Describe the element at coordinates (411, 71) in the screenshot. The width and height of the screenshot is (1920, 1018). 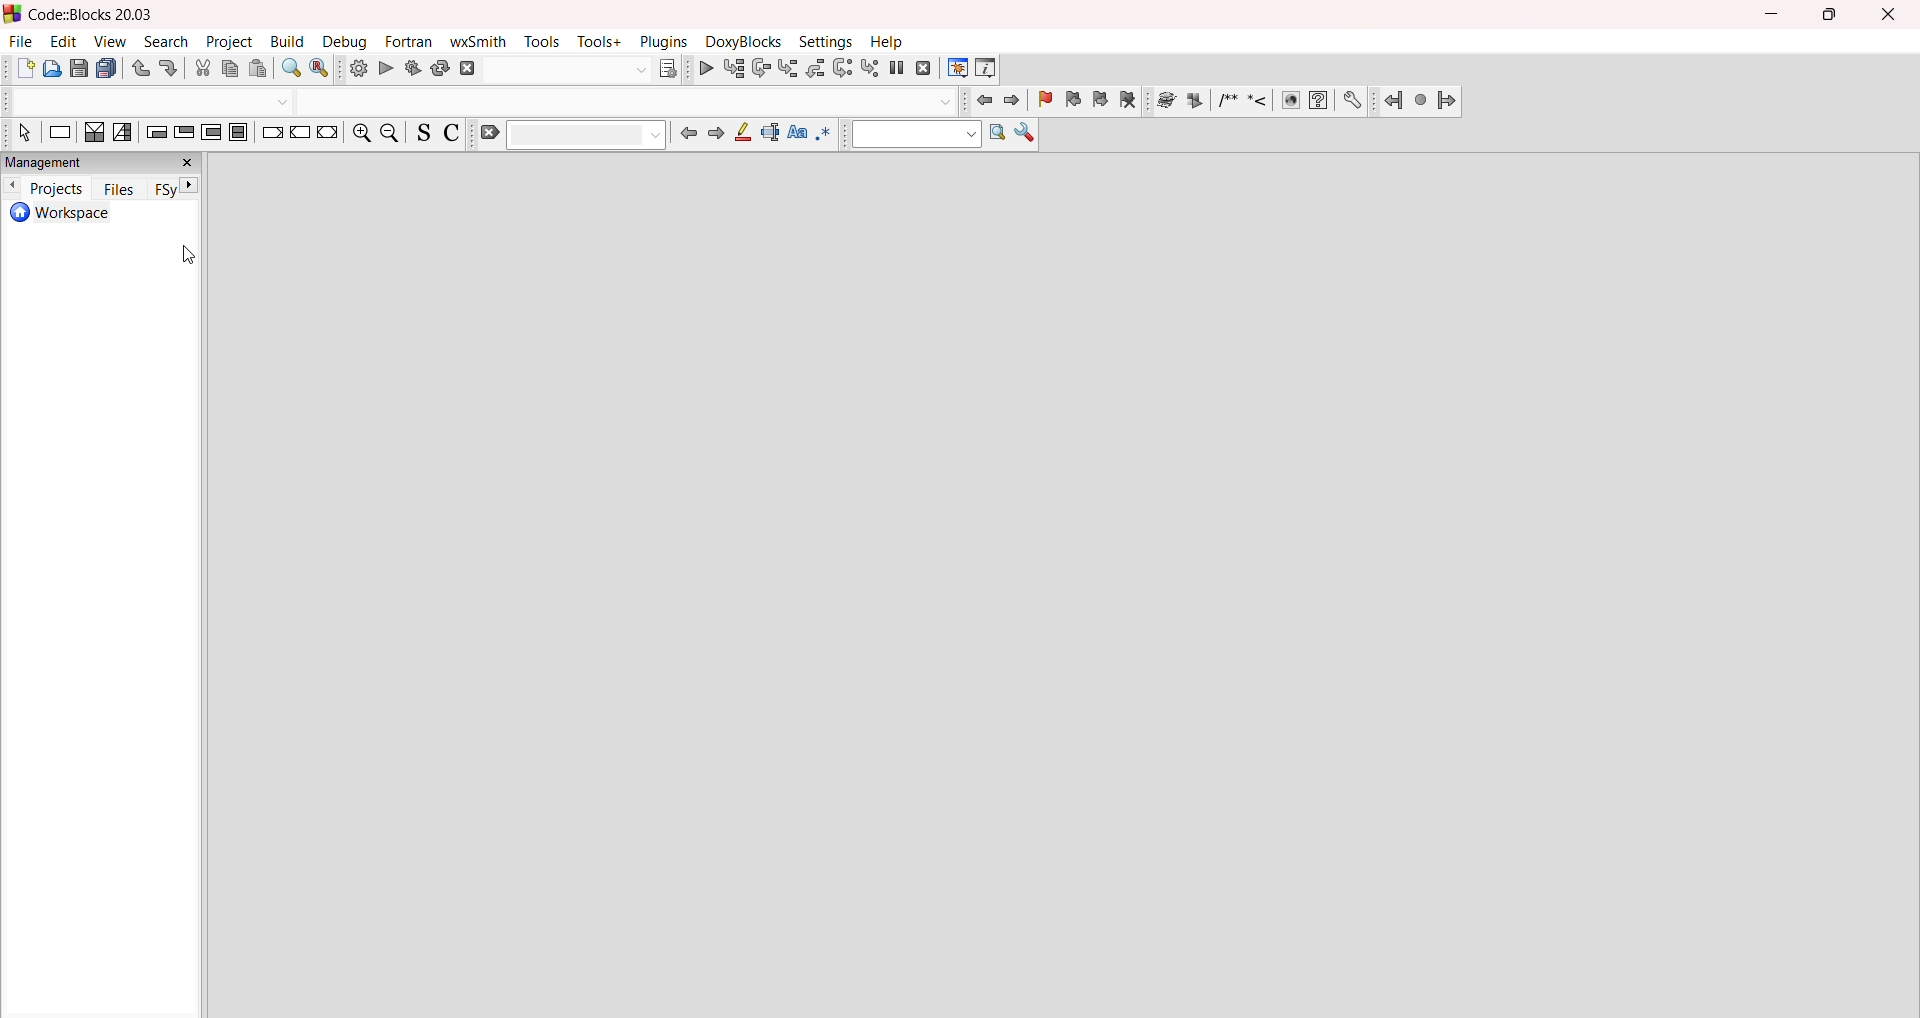
I see `build and run` at that location.